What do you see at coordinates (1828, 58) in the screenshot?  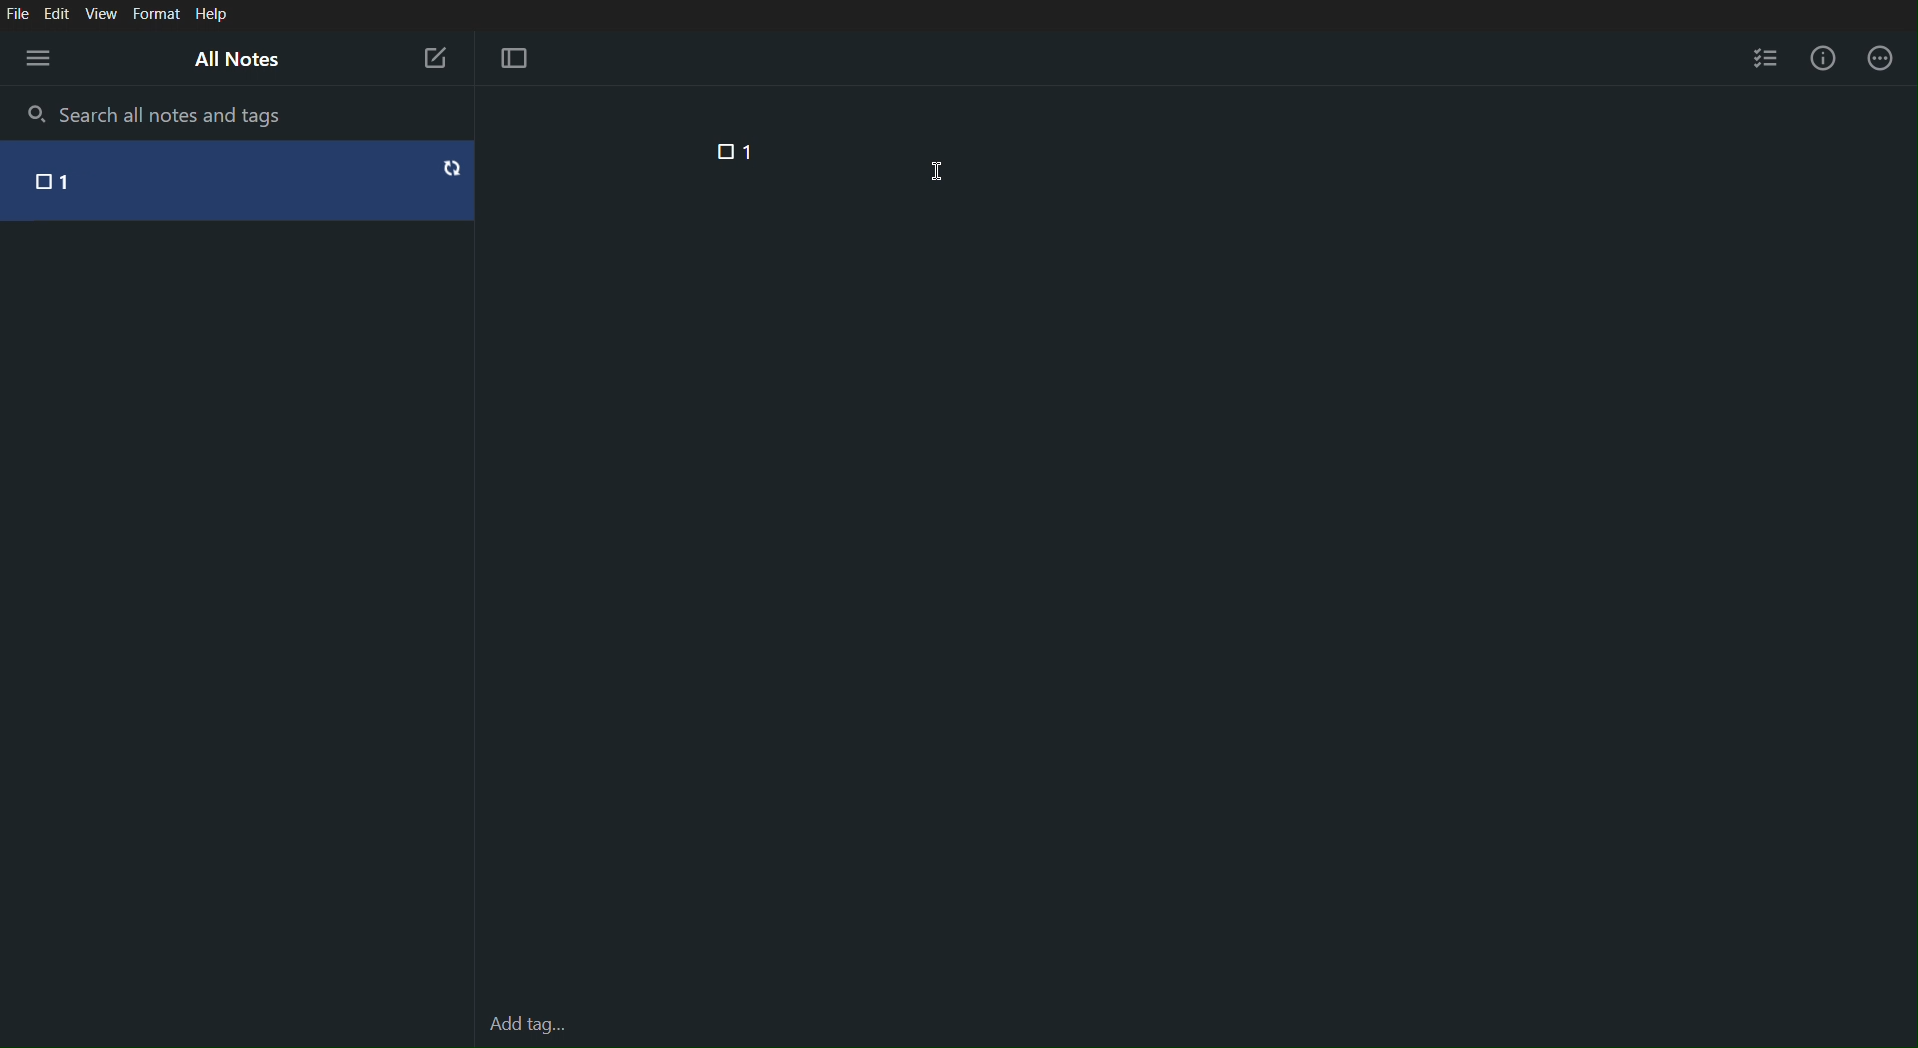 I see `Info` at bounding box center [1828, 58].